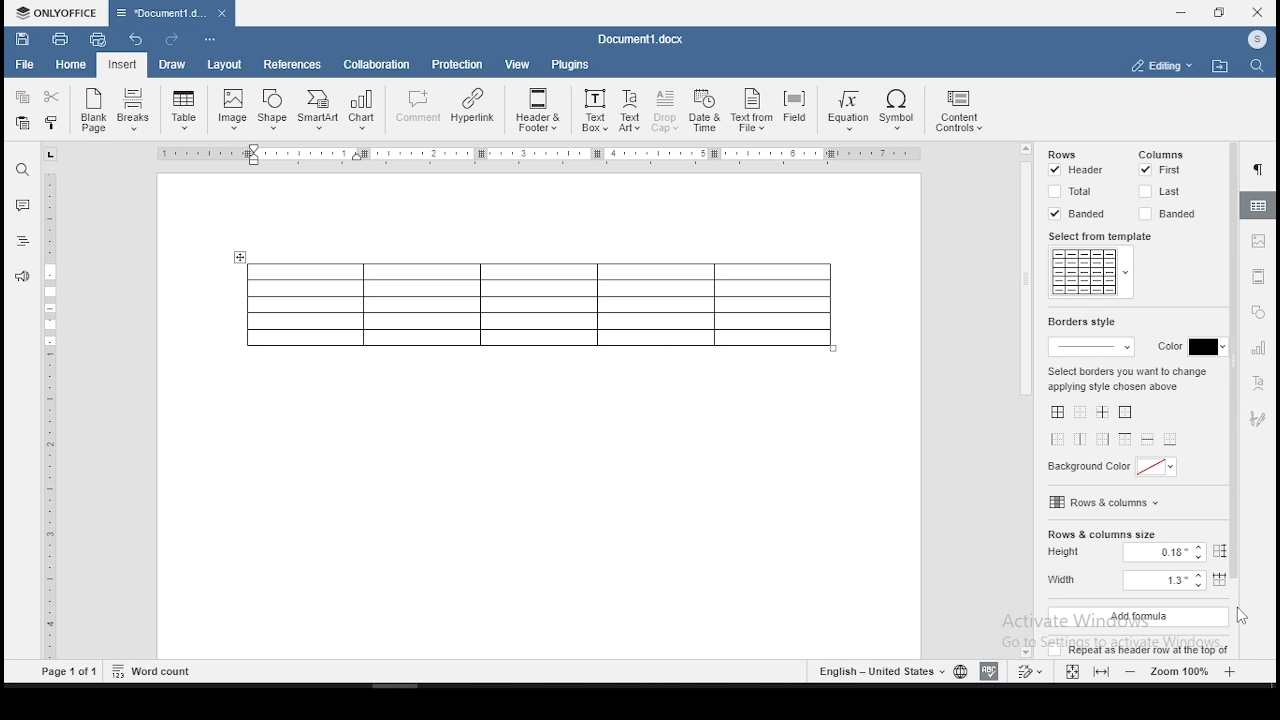  Describe the element at coordinates (1258, 276) in the screenshot. I see `headers & footers` at that location.